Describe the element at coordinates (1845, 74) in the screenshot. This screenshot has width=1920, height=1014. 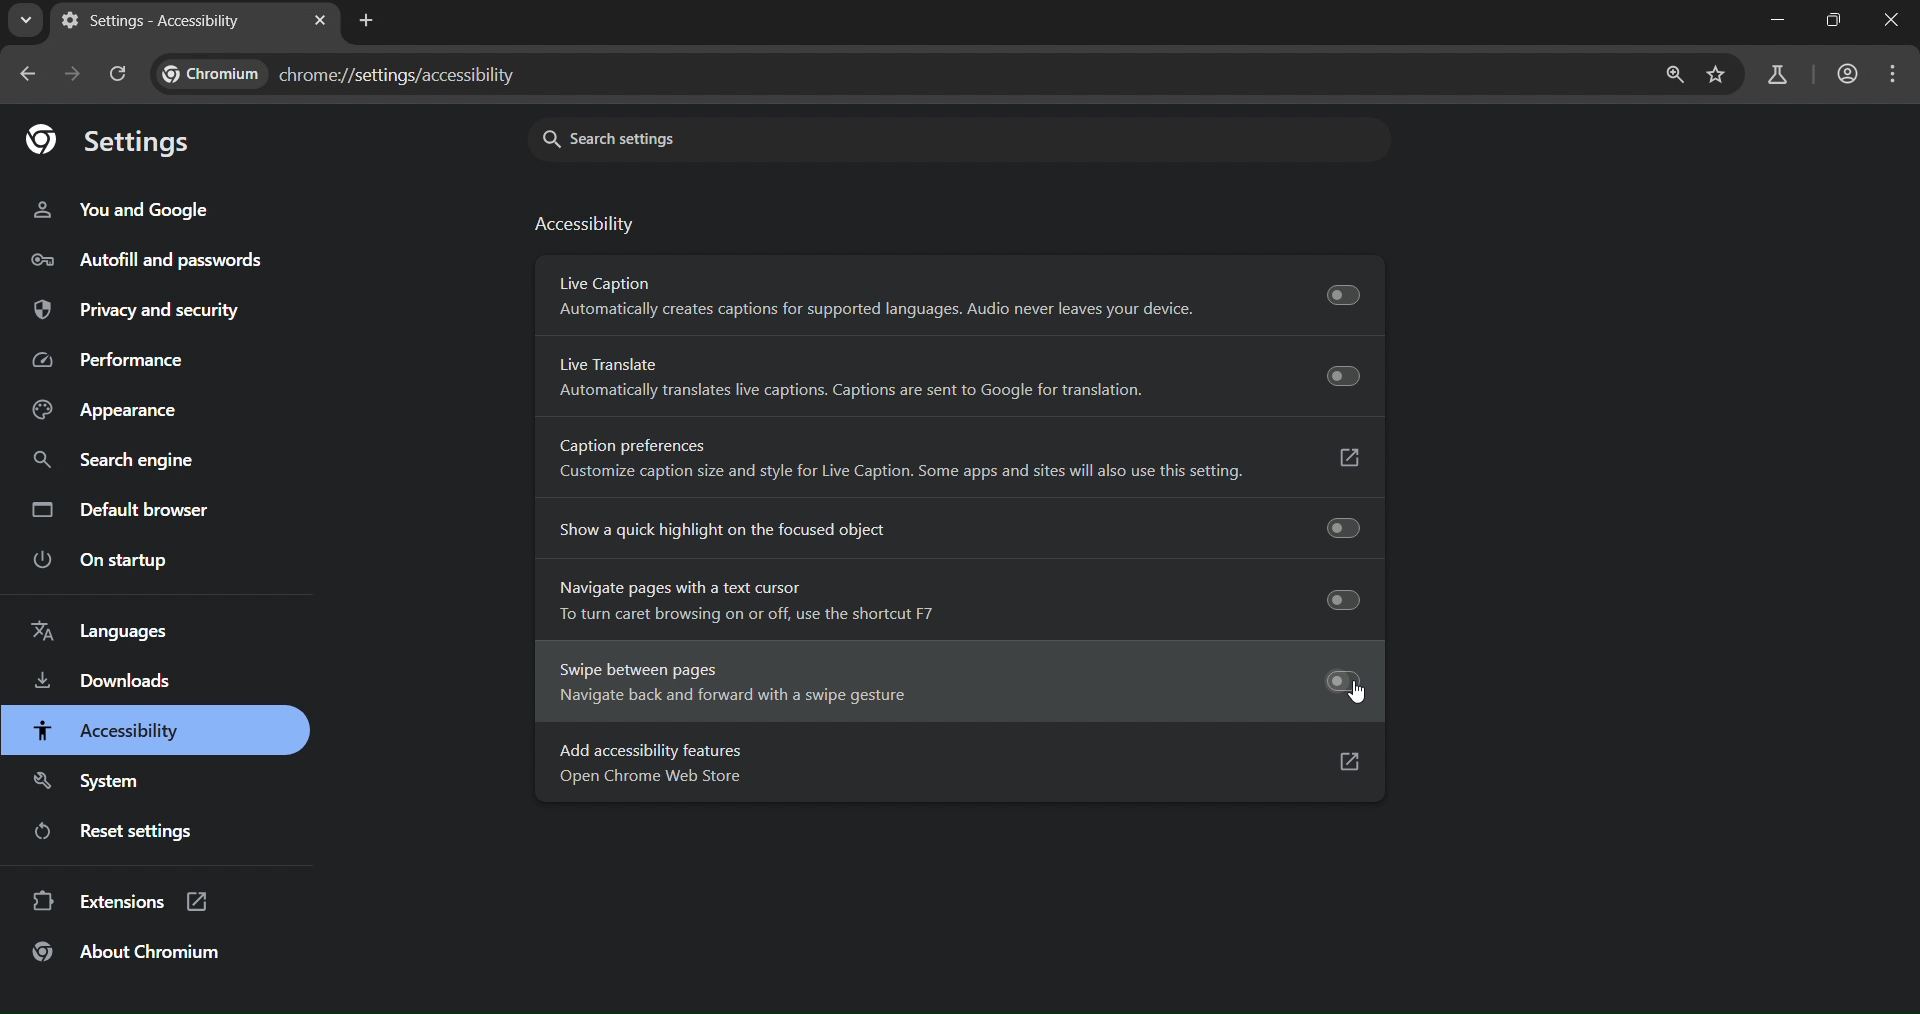
I see `account` at that location.